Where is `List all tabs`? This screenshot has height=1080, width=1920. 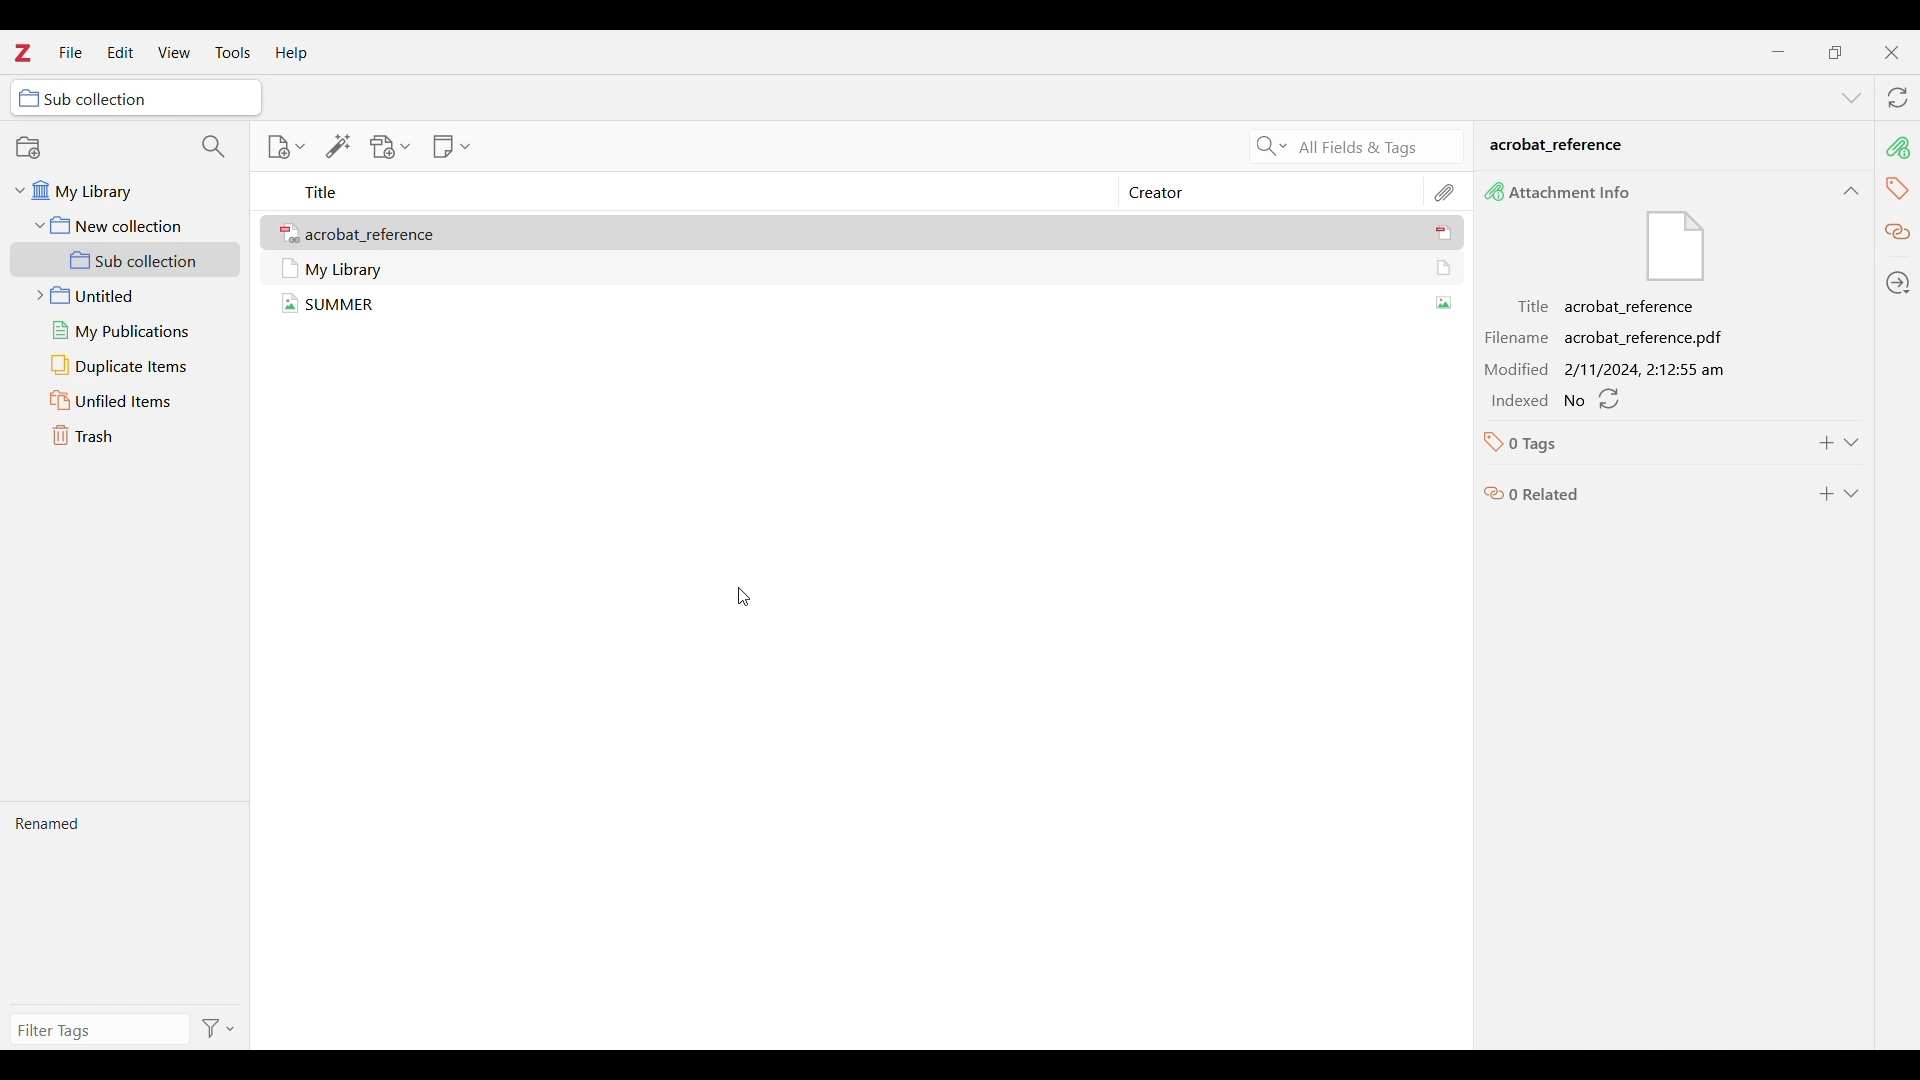
List all tabs is located at coordinates (1852, 97).